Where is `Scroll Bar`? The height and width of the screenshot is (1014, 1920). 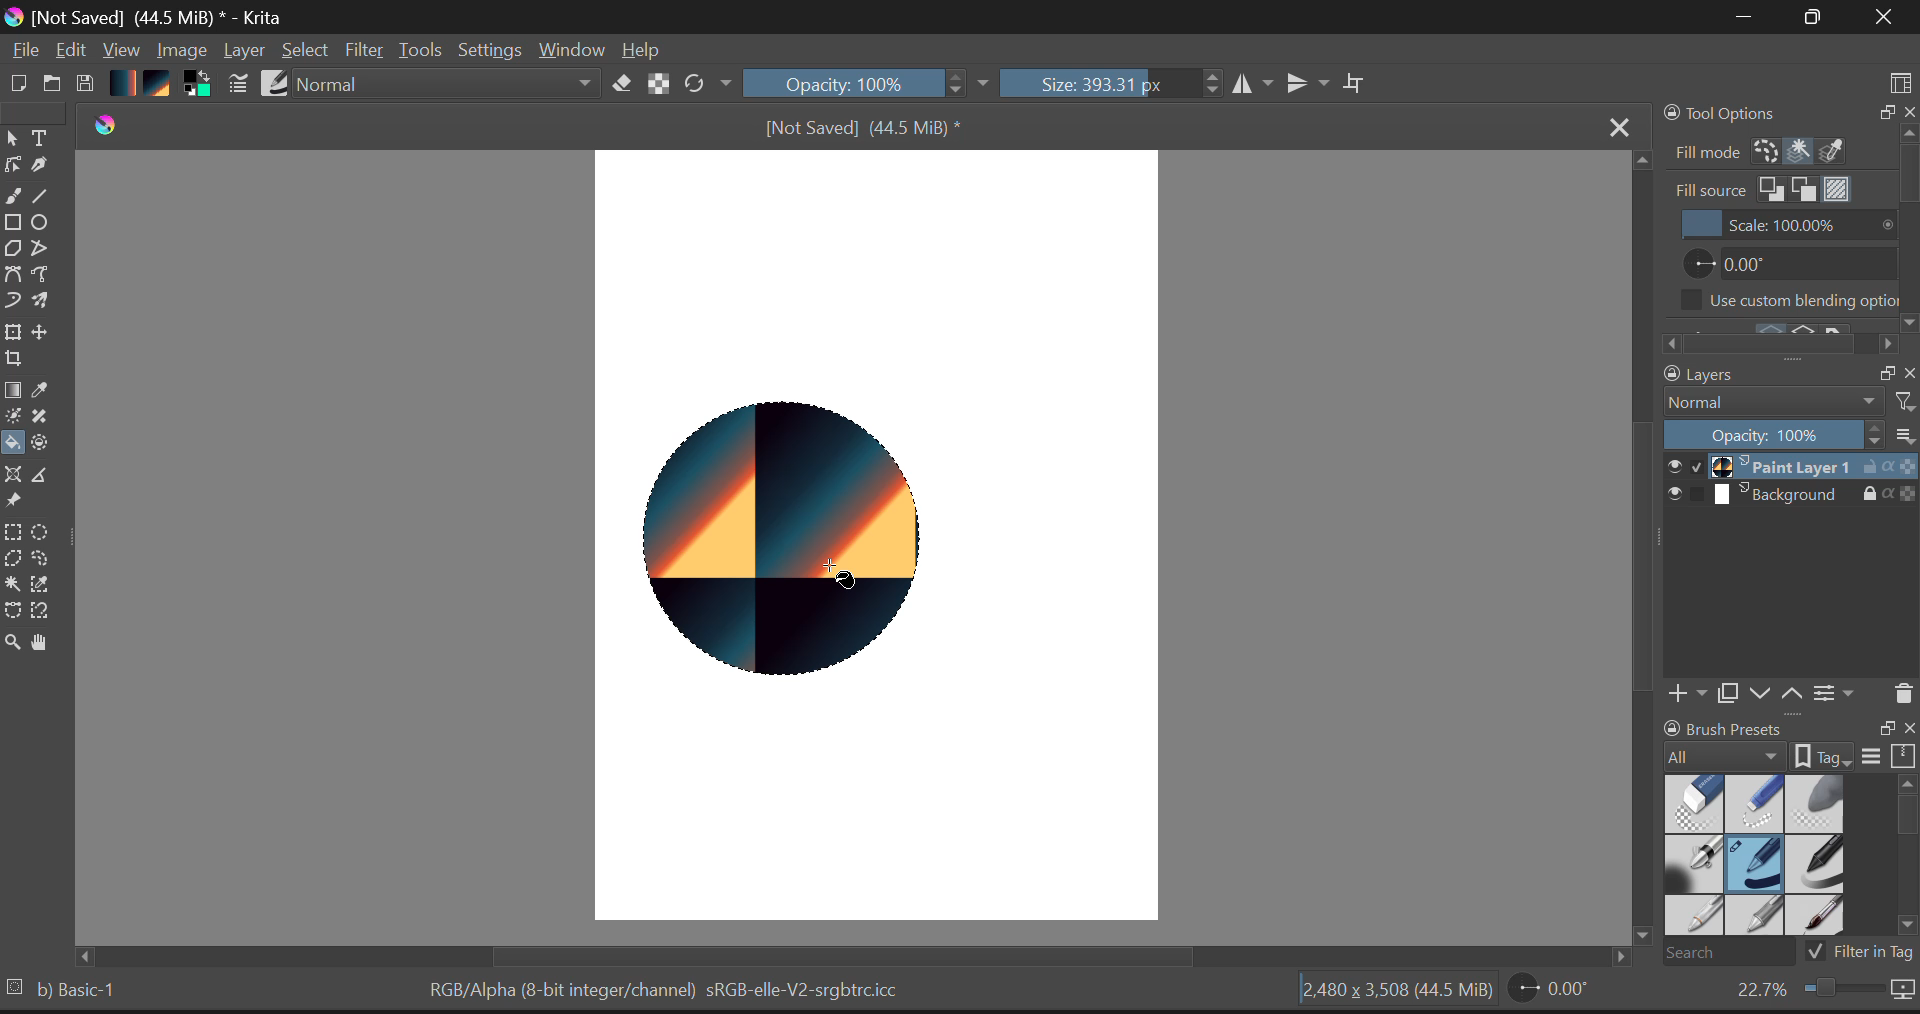
Scroll Bar is located at coordinates (1639, 558).